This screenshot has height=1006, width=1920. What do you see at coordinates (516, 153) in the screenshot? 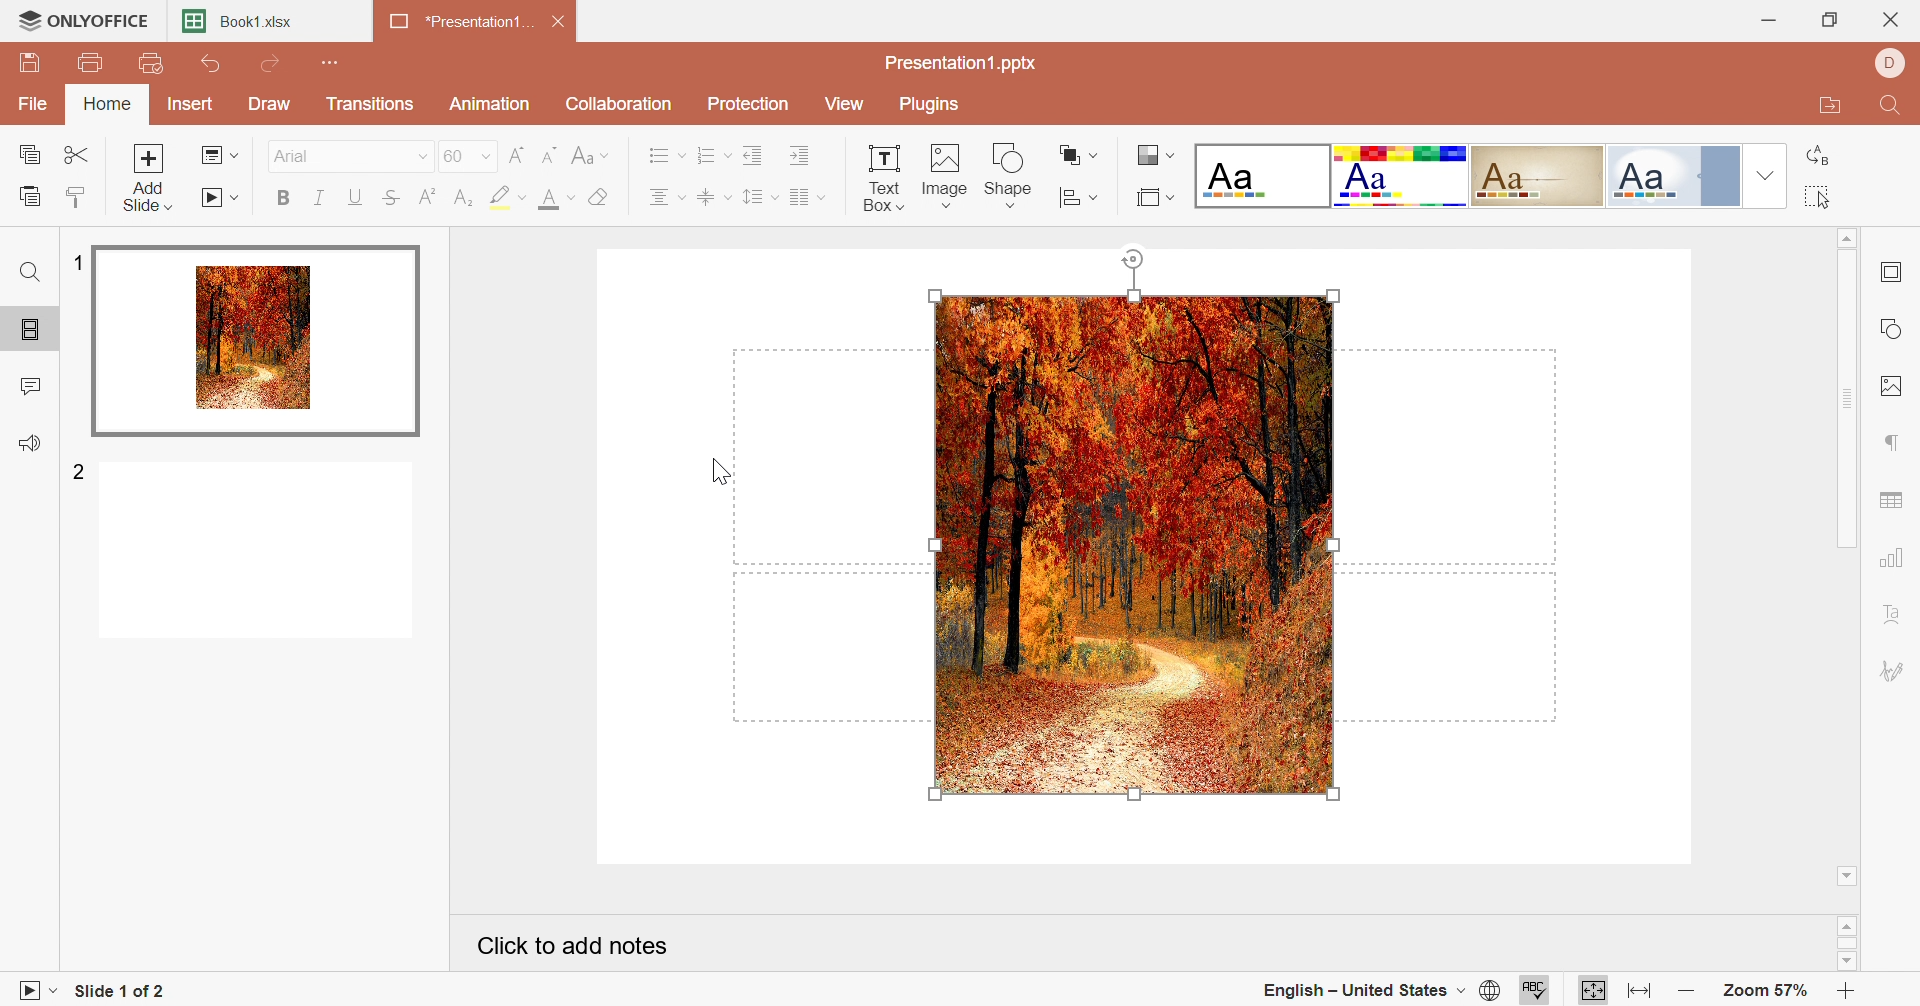
I see `Increment font size` at bounding box center [516, 153].